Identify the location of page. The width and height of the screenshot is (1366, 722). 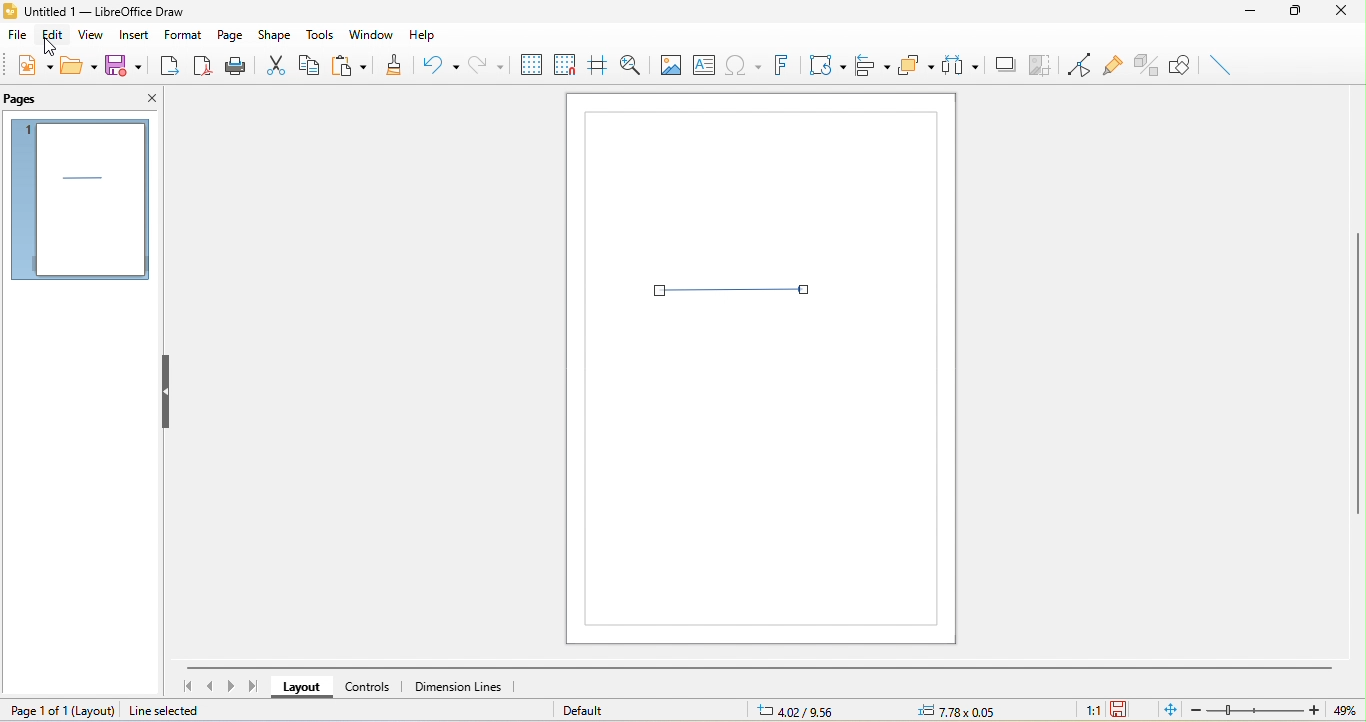
(231, 33).